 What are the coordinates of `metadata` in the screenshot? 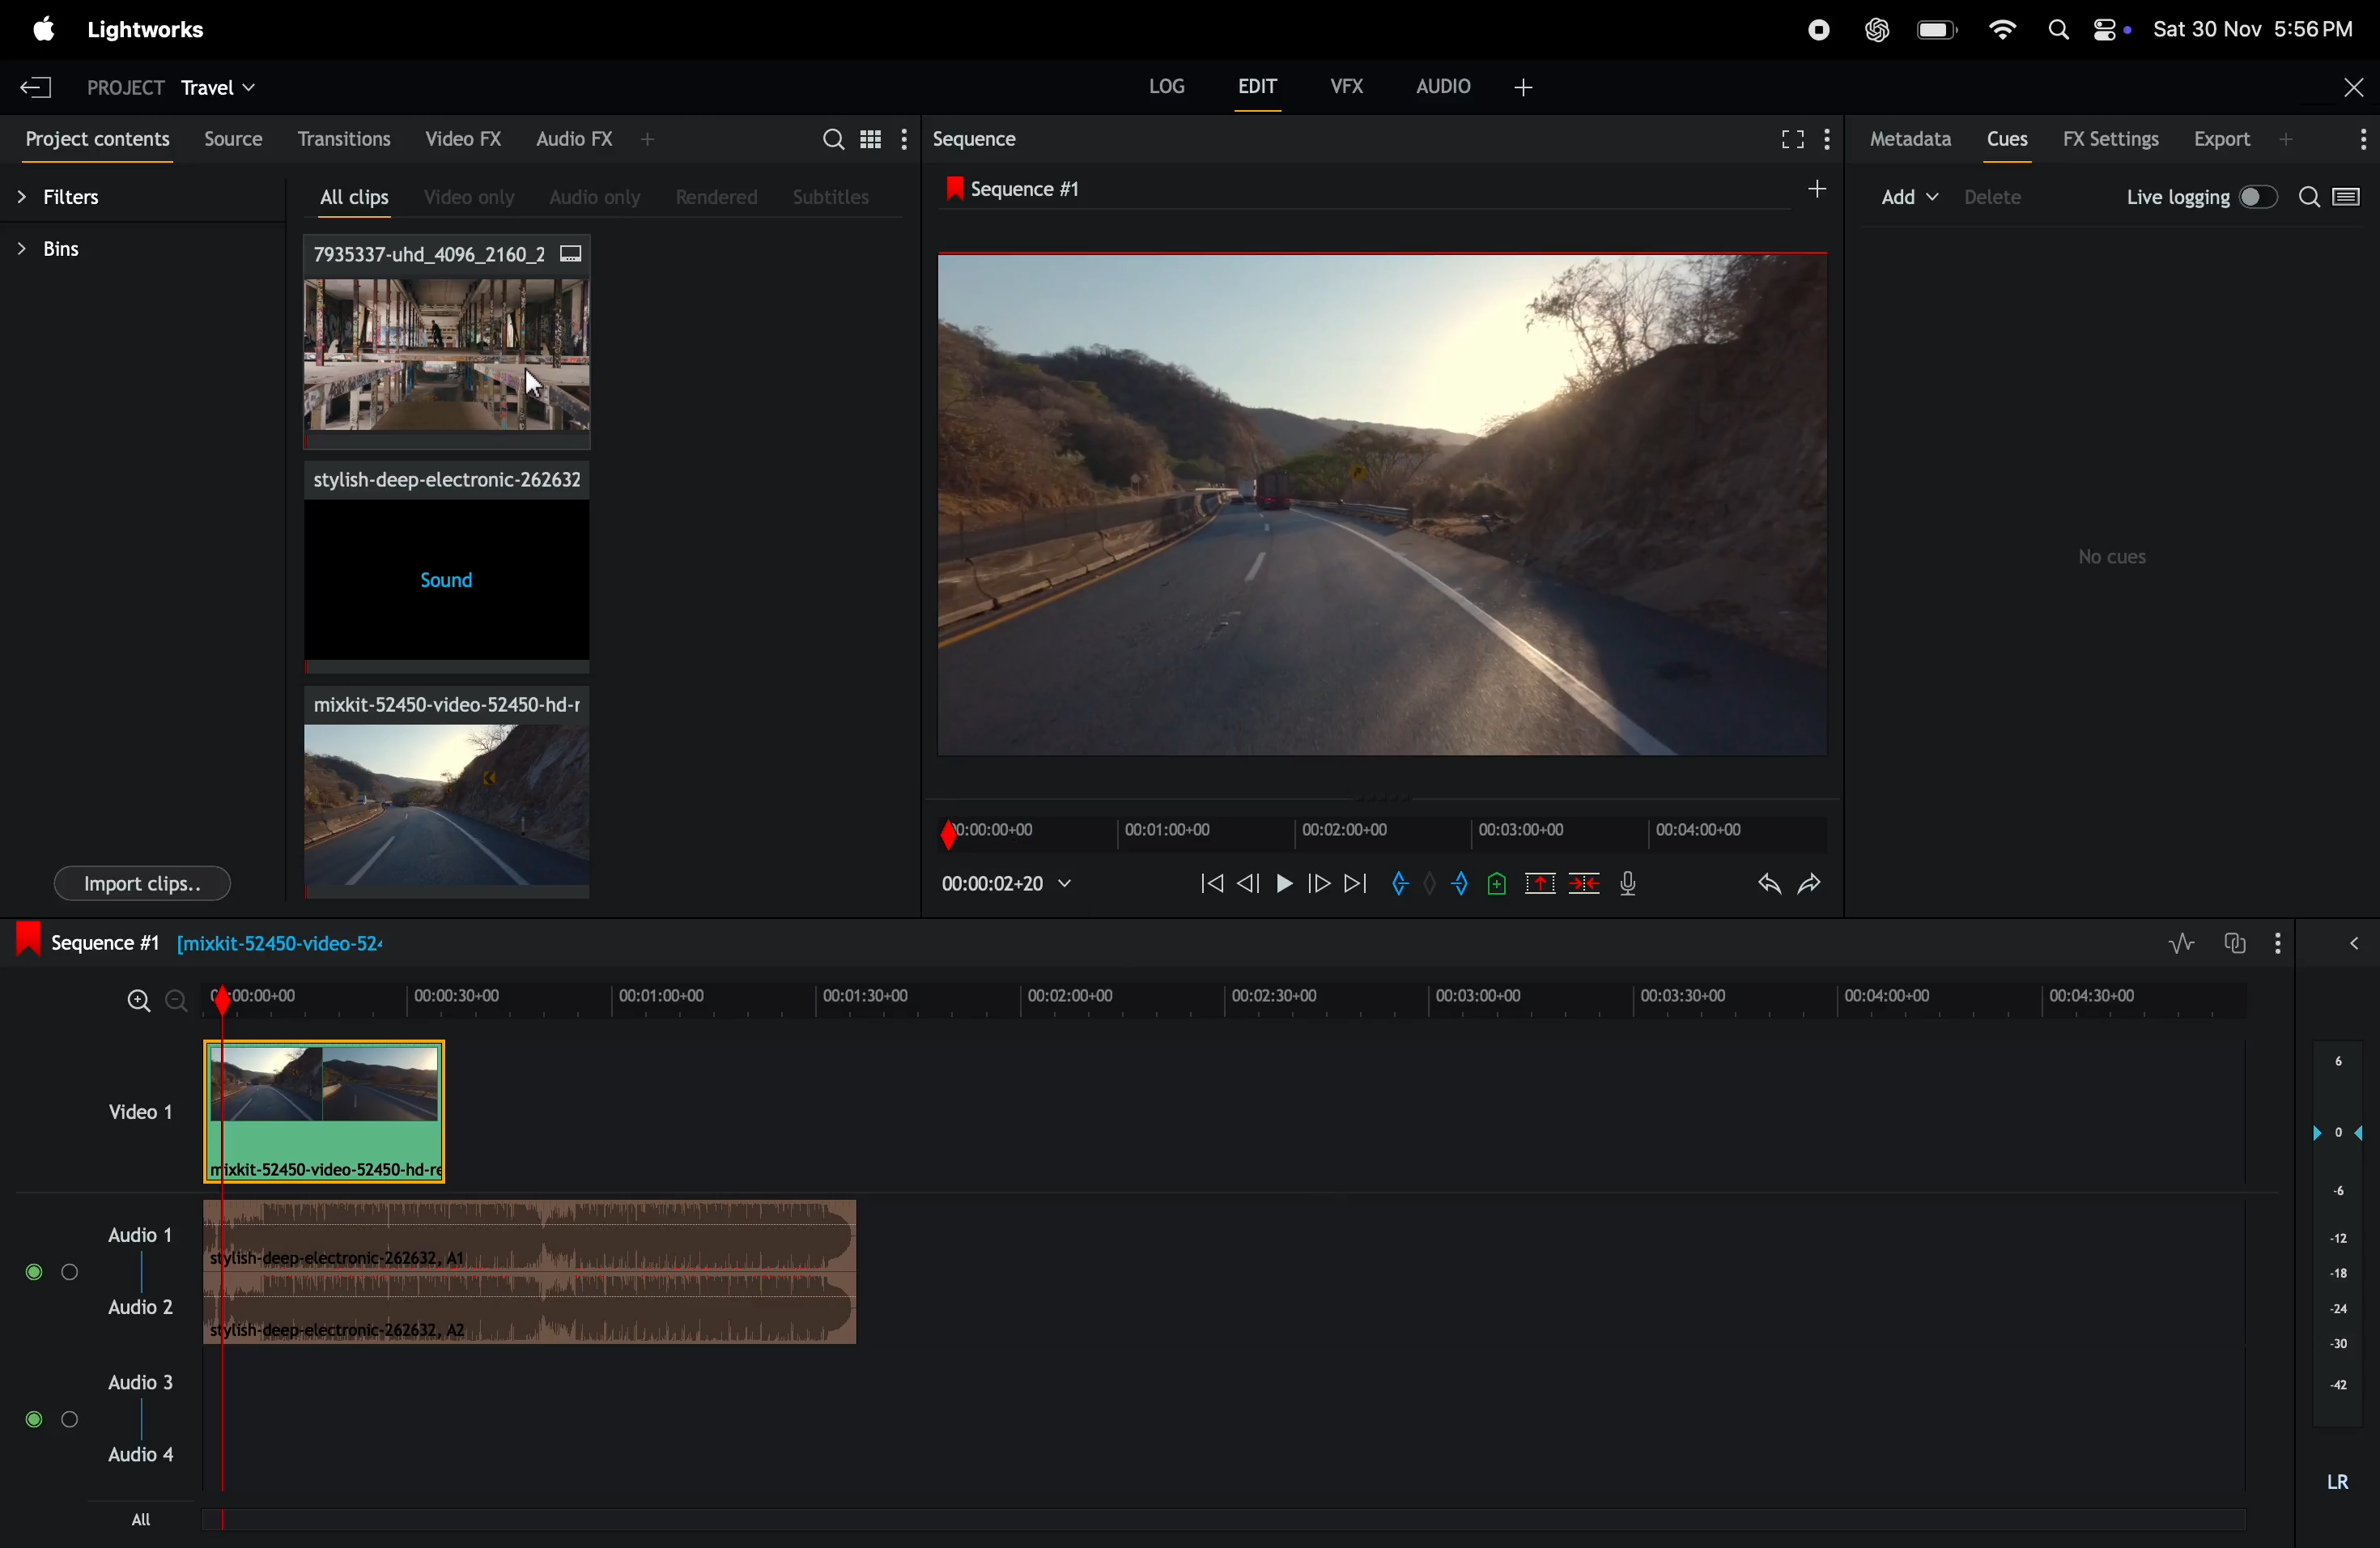 It's located at (1909, 138).